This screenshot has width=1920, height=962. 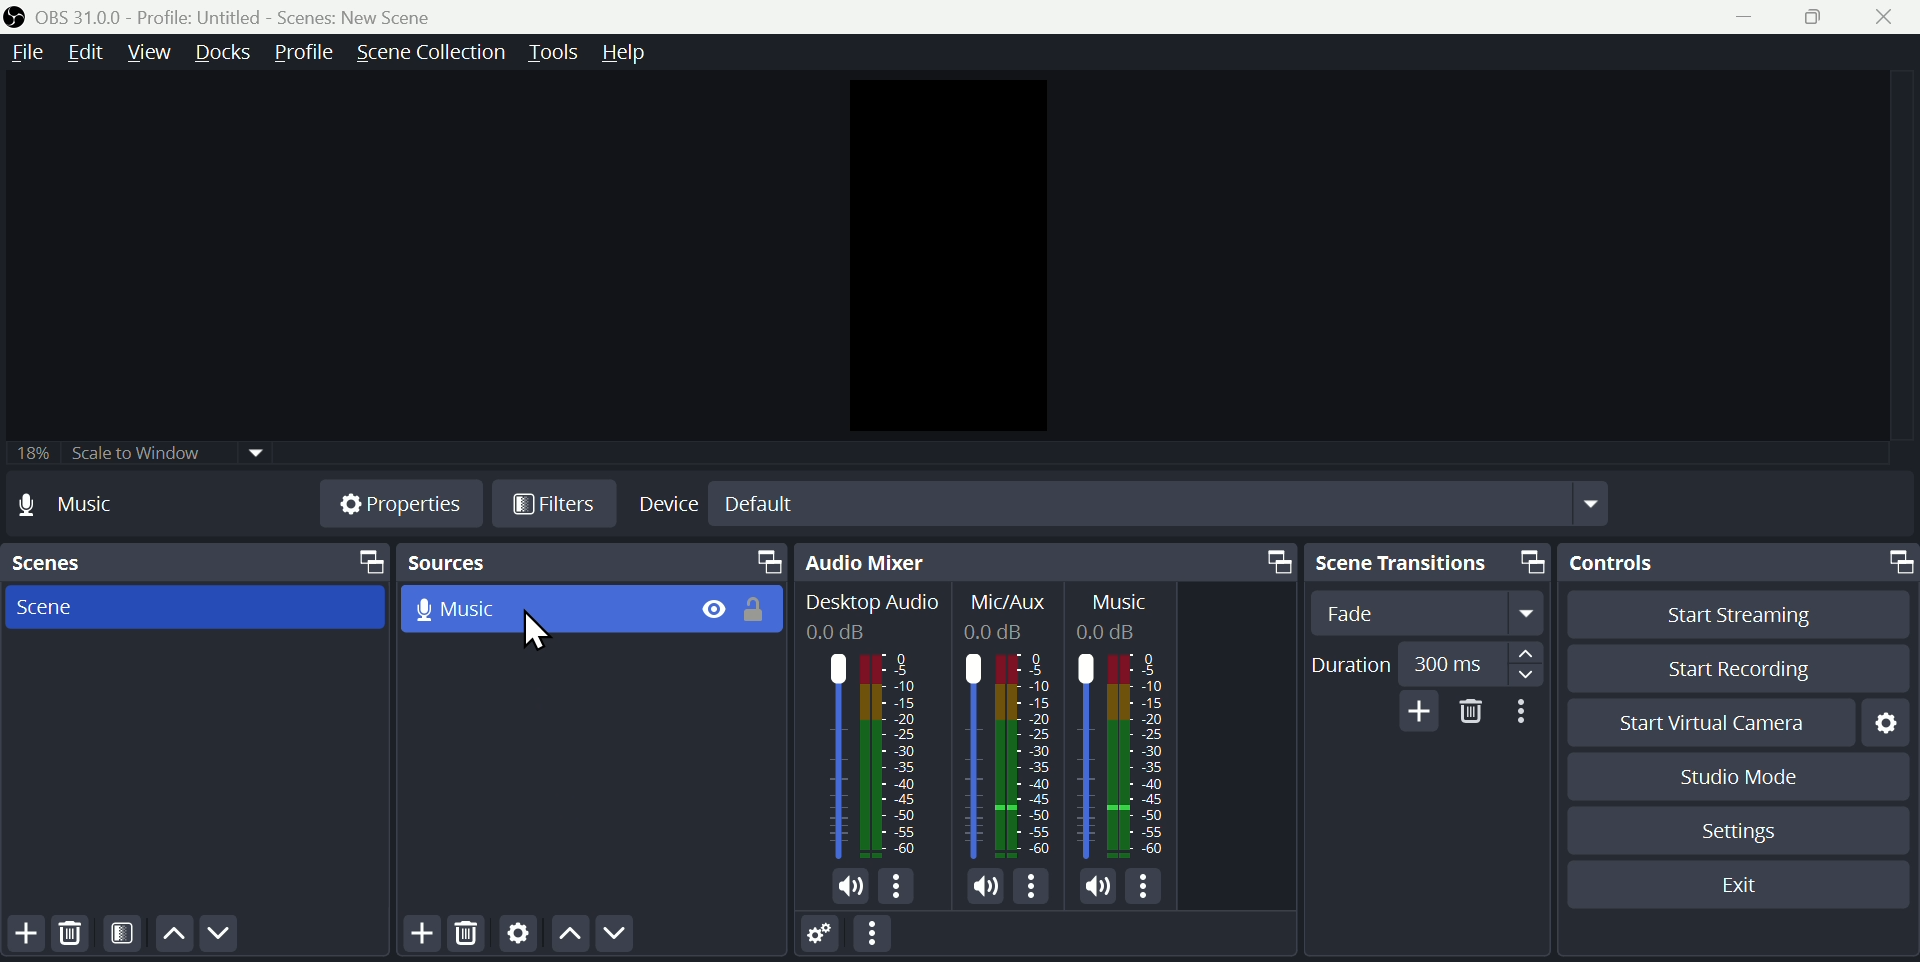 I want to click on duration, so click(x=1425, y=665).